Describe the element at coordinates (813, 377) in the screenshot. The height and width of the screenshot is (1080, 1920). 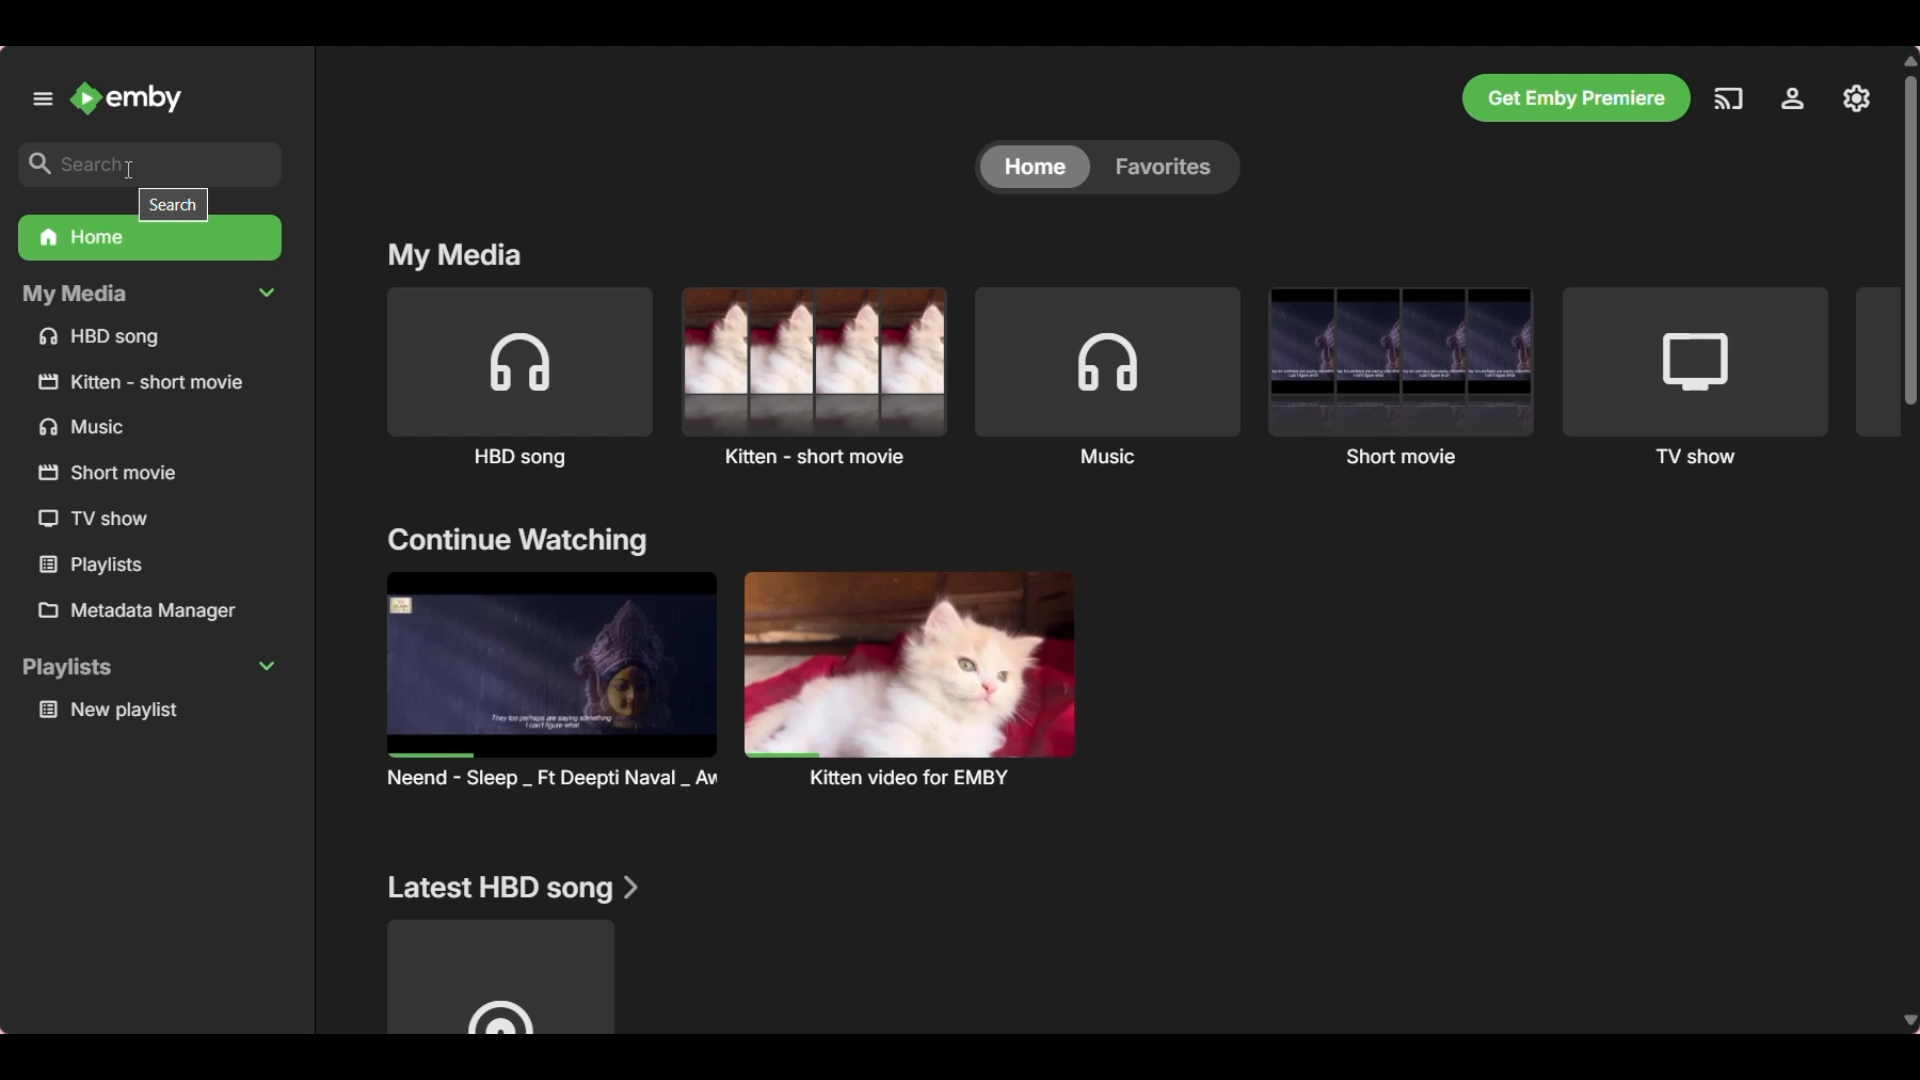
I see `Kitten - short movie` at that location.